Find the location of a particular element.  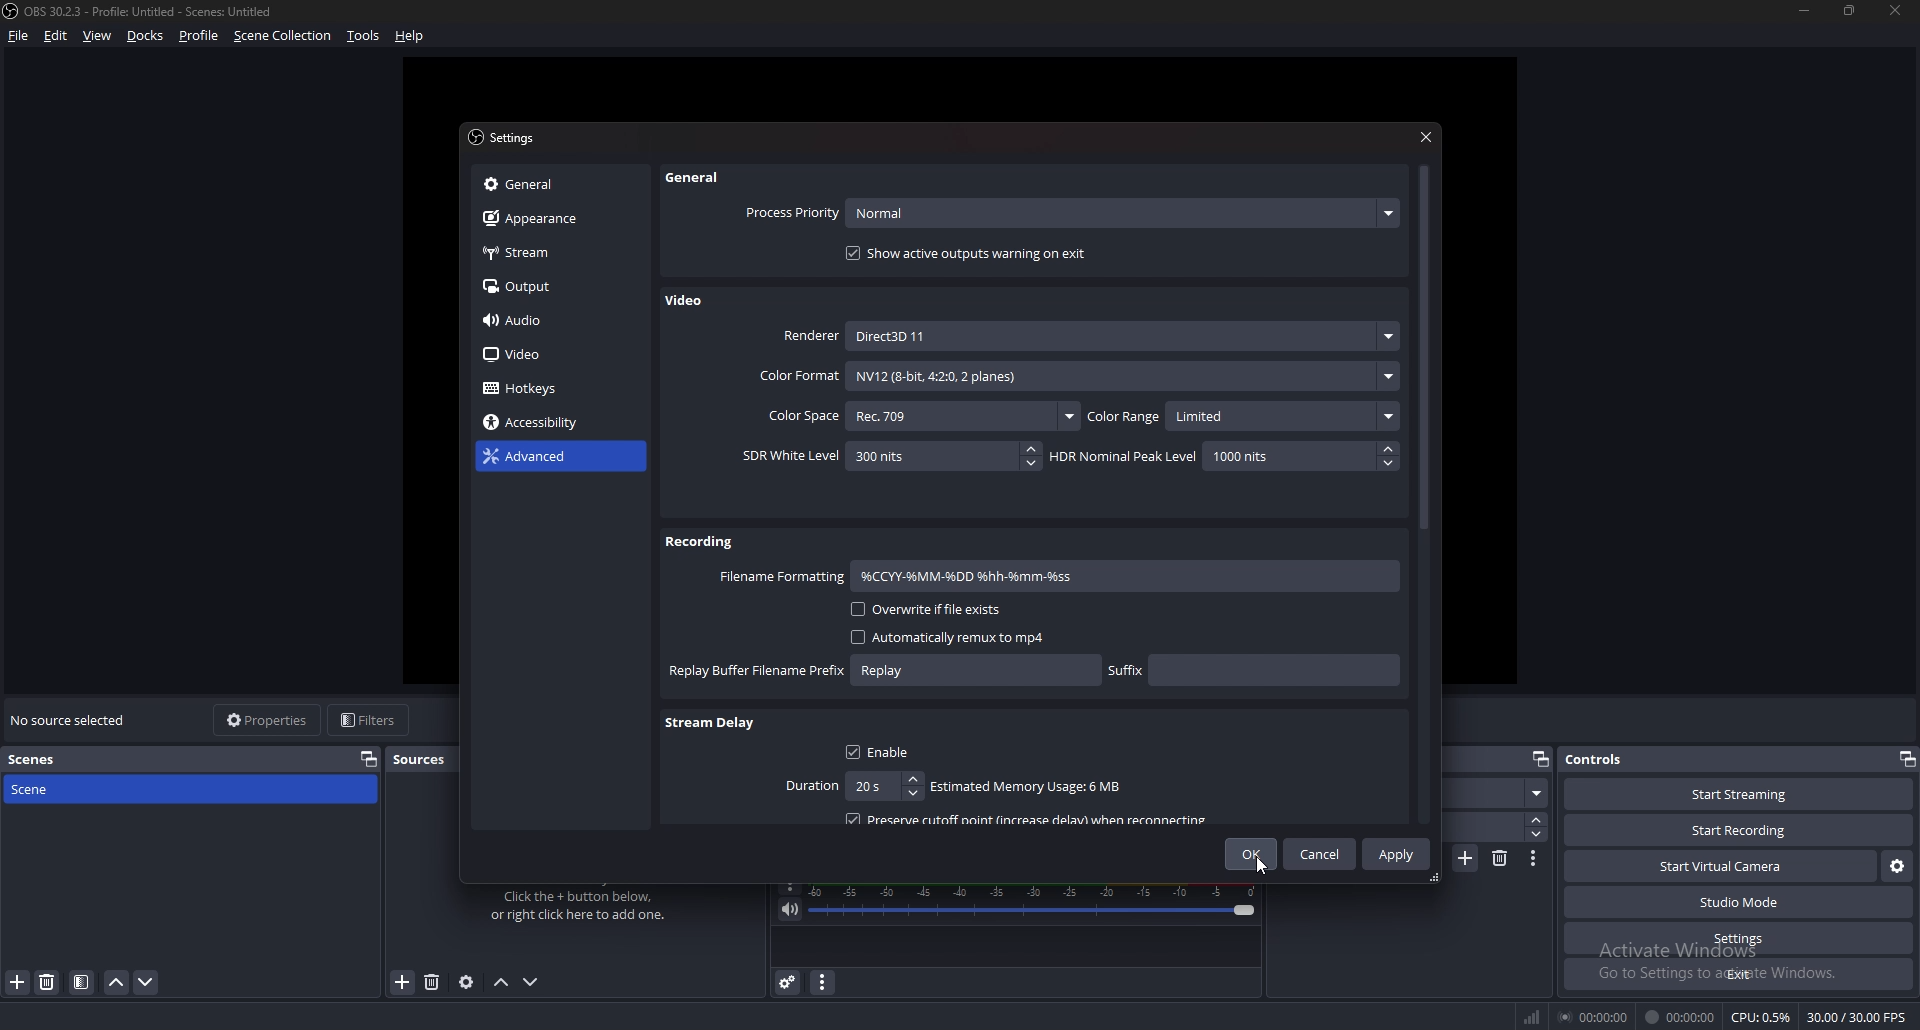

view is located at coordinates (97, 35).